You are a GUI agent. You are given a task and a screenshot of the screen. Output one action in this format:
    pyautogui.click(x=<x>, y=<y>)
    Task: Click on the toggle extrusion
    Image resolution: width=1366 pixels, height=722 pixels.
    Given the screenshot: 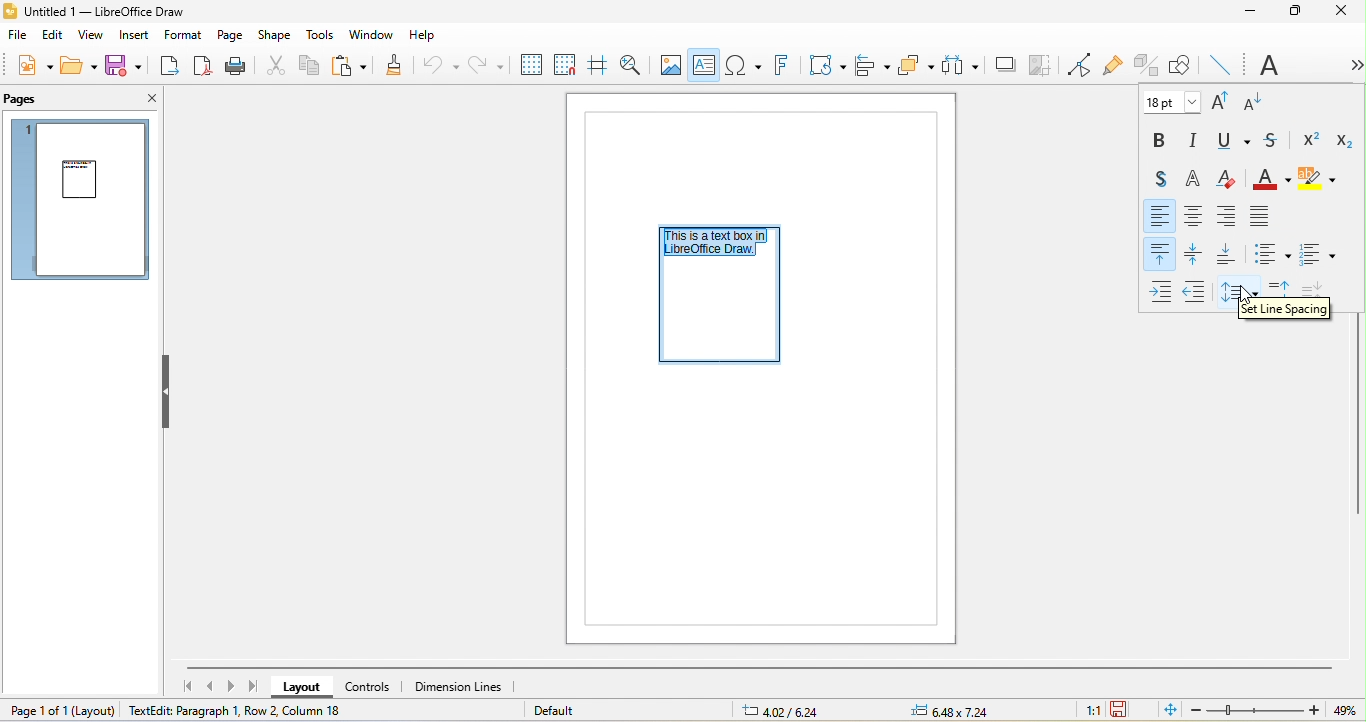 What is the action you would take?
    pyautogui.click(x=1149, y=63)
    